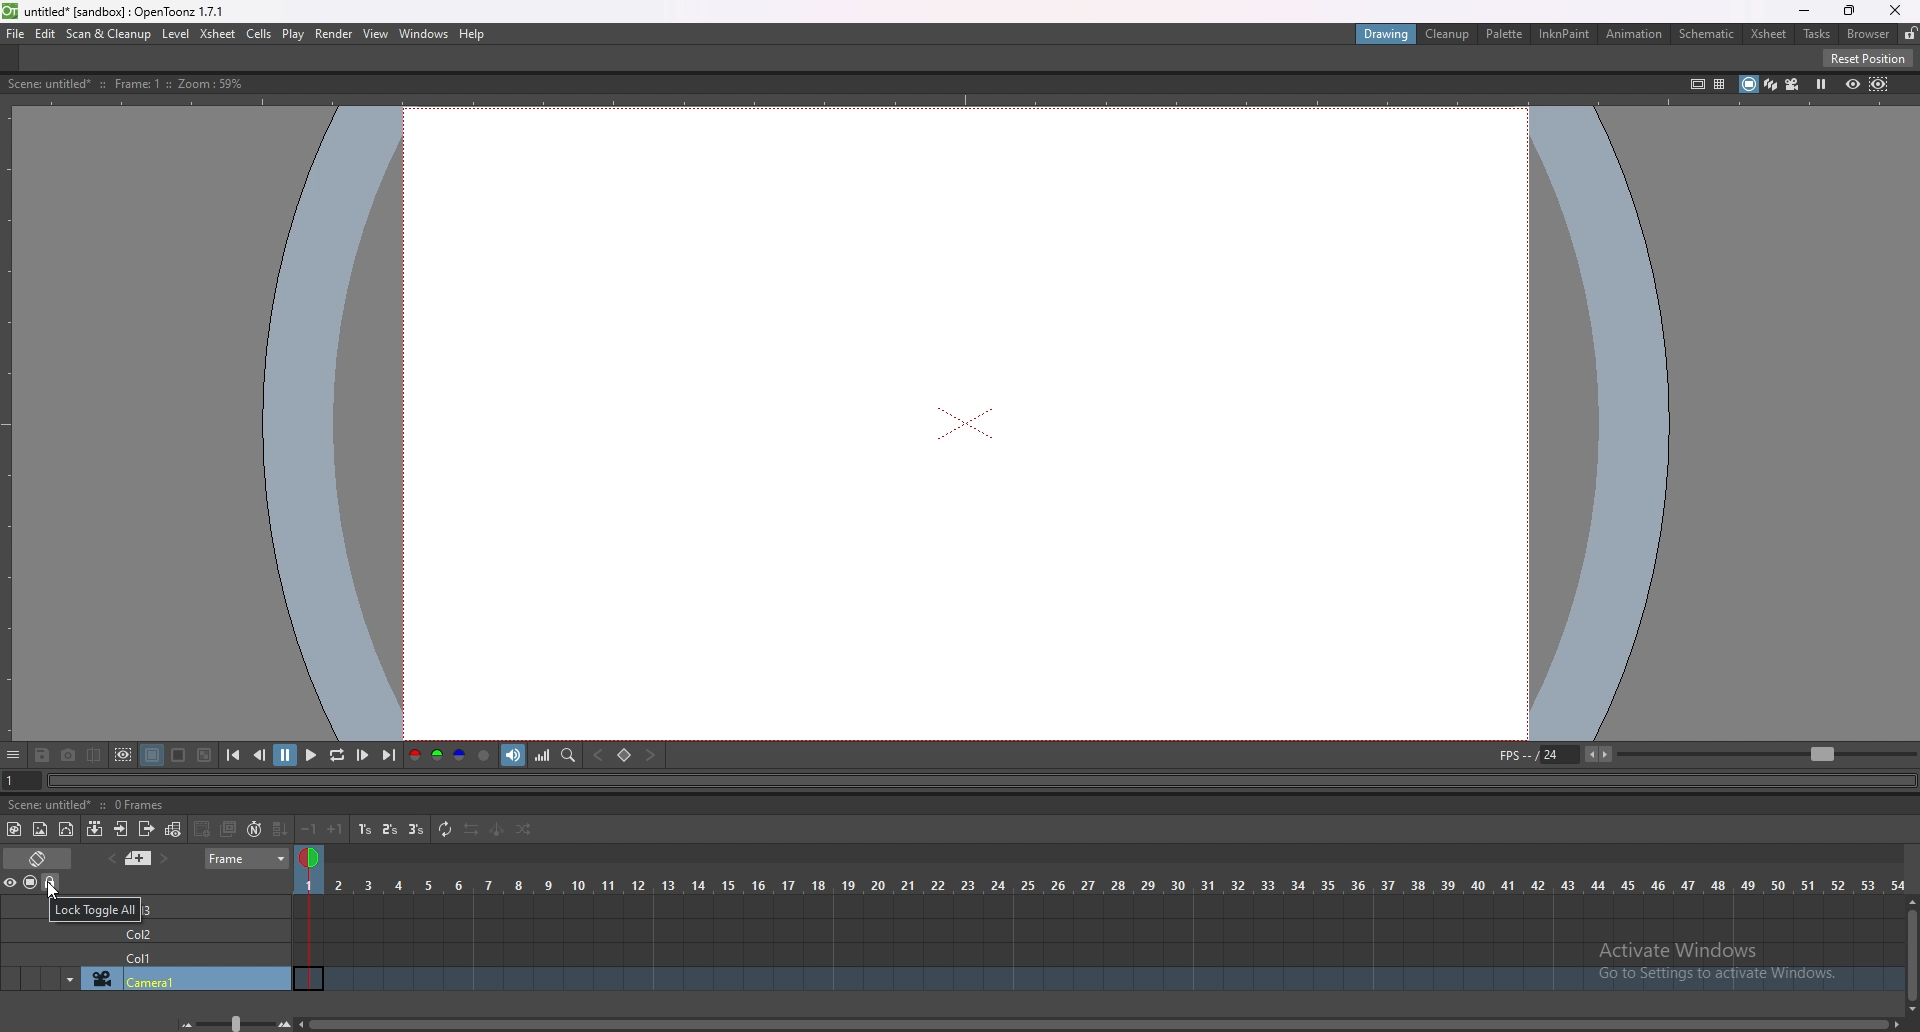 This screenshot has height=1032, width=1920. Describe the element at coordinates (387, 756) in the screenshot. I see `last frame` at that location.